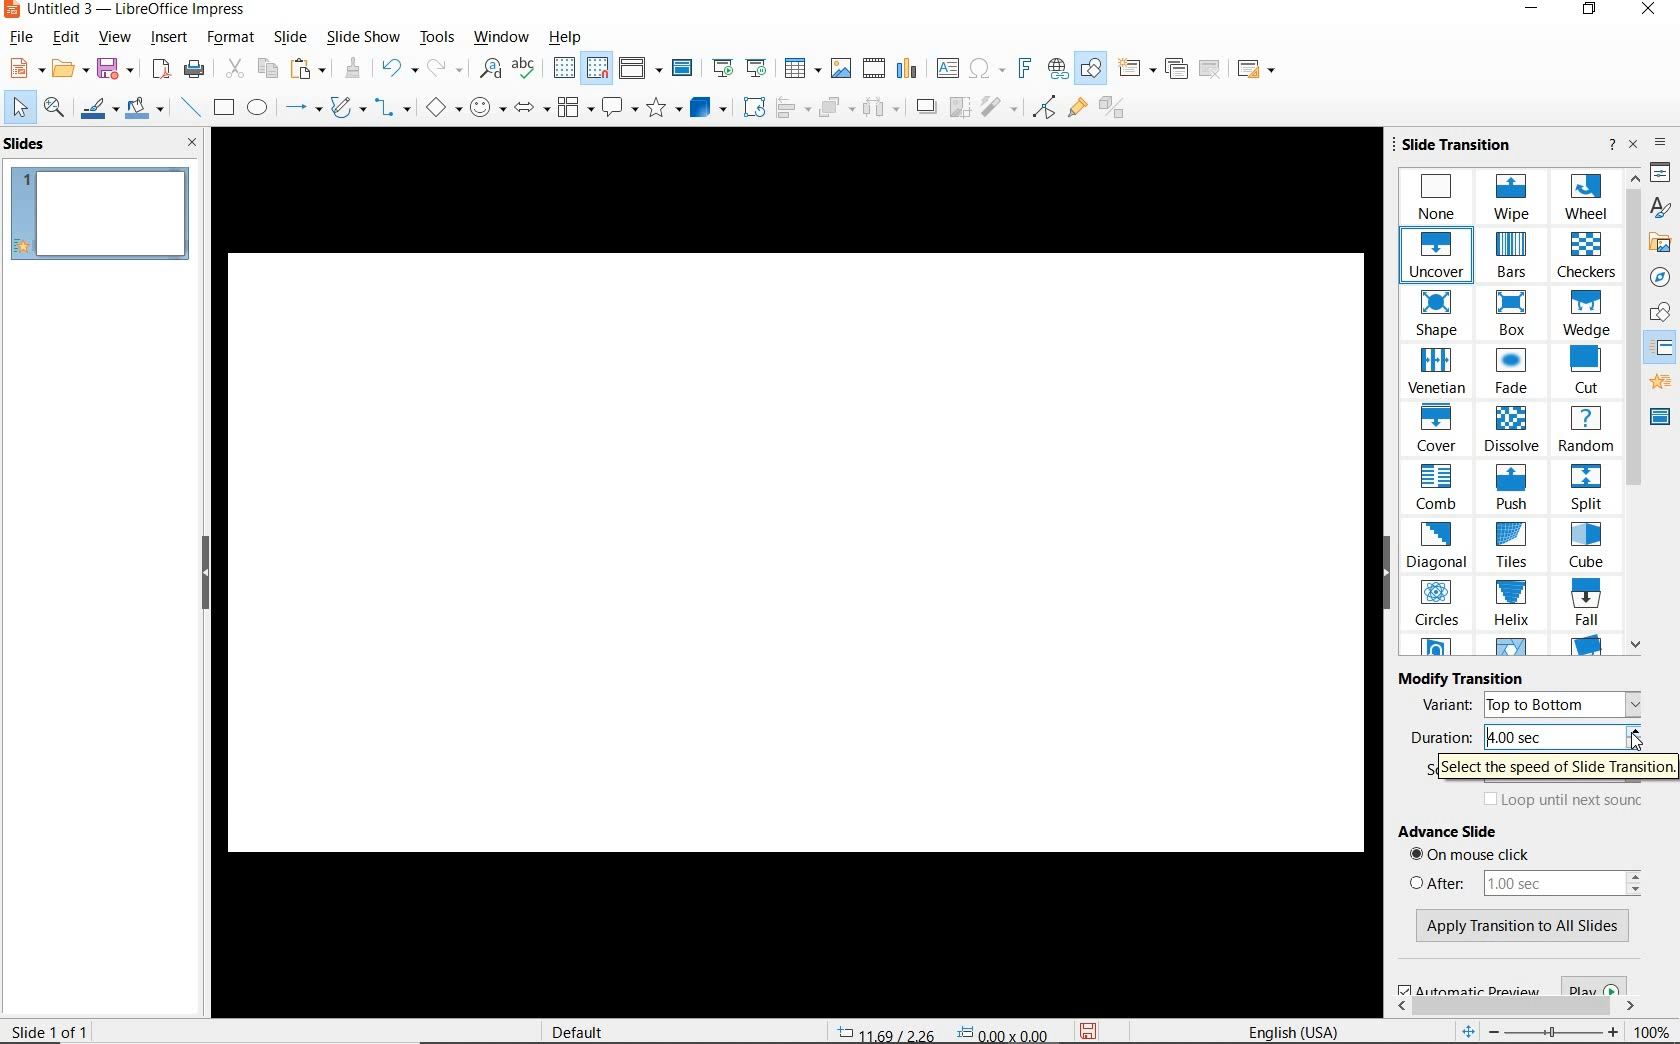 The image size is (1680, 1044). Describe the element at coordinates (582, 1030) in the screenshot. I see `DEFAULT` at that location.